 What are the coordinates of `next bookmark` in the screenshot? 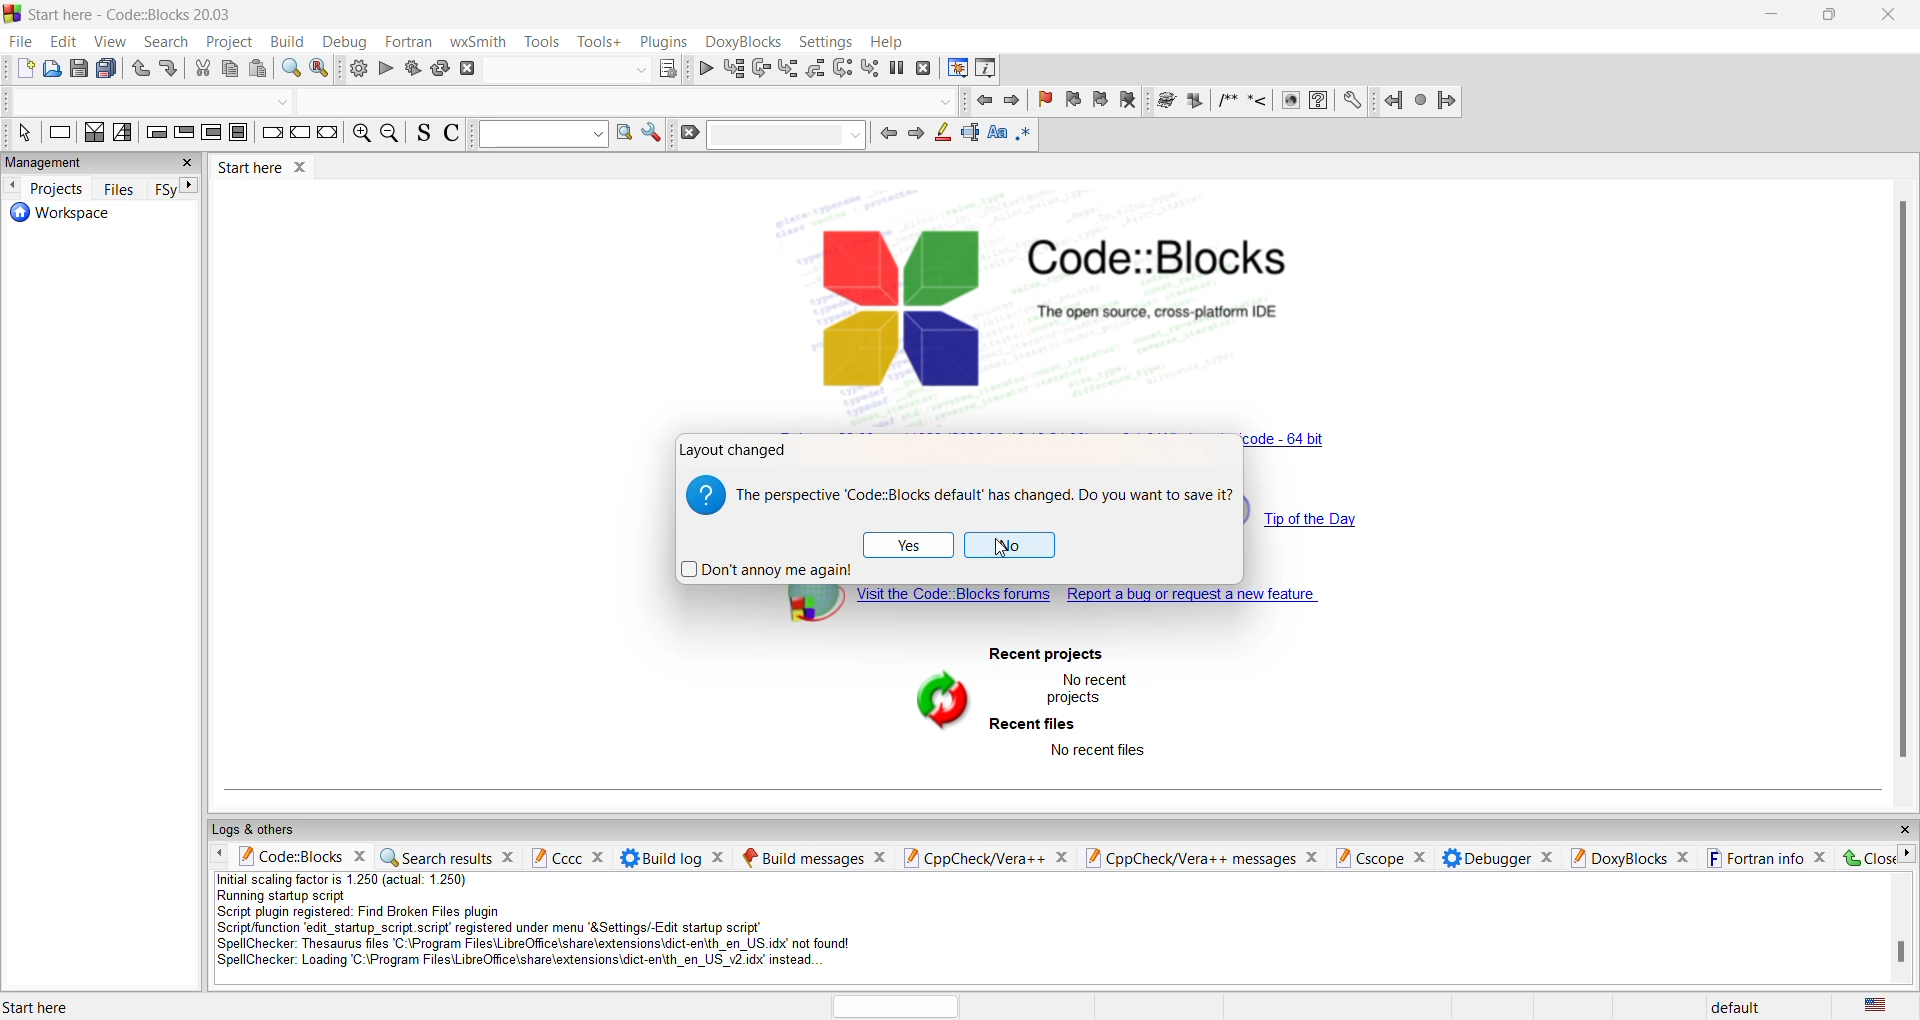 It's located at (1099, 99).